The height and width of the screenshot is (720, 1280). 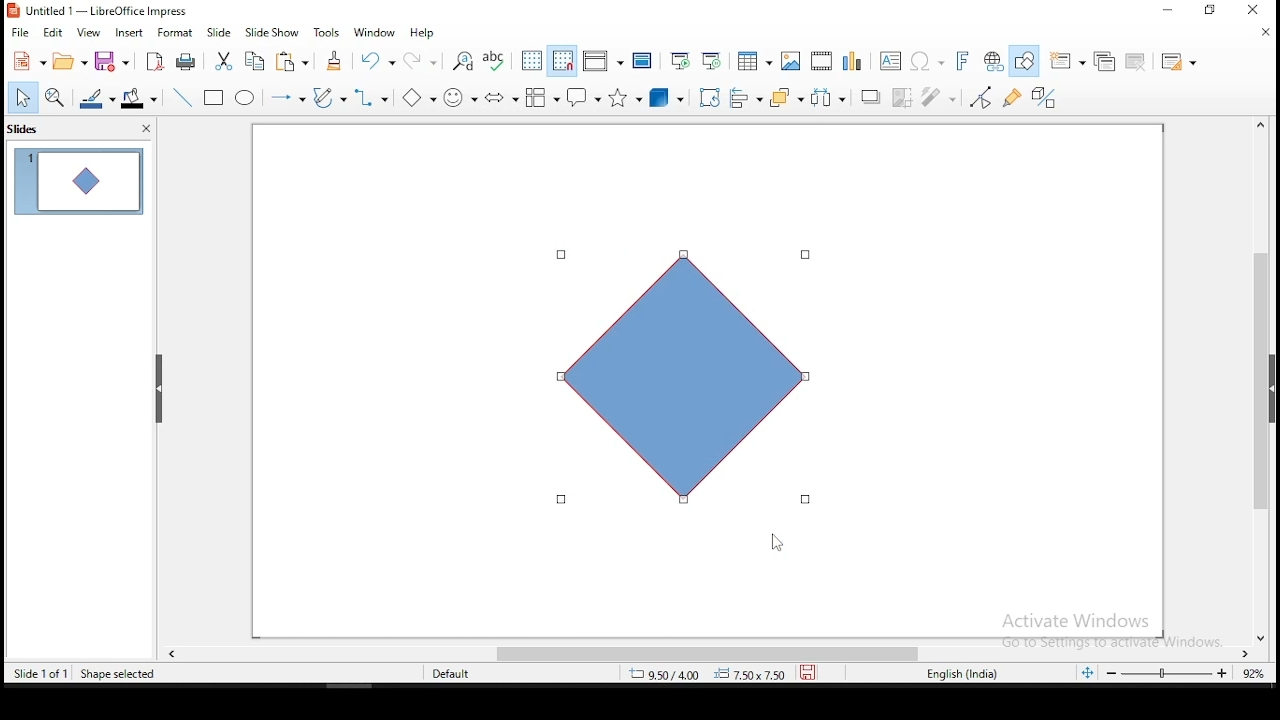 I want to click on fit slide to current window, so click(x=1087, y=671).